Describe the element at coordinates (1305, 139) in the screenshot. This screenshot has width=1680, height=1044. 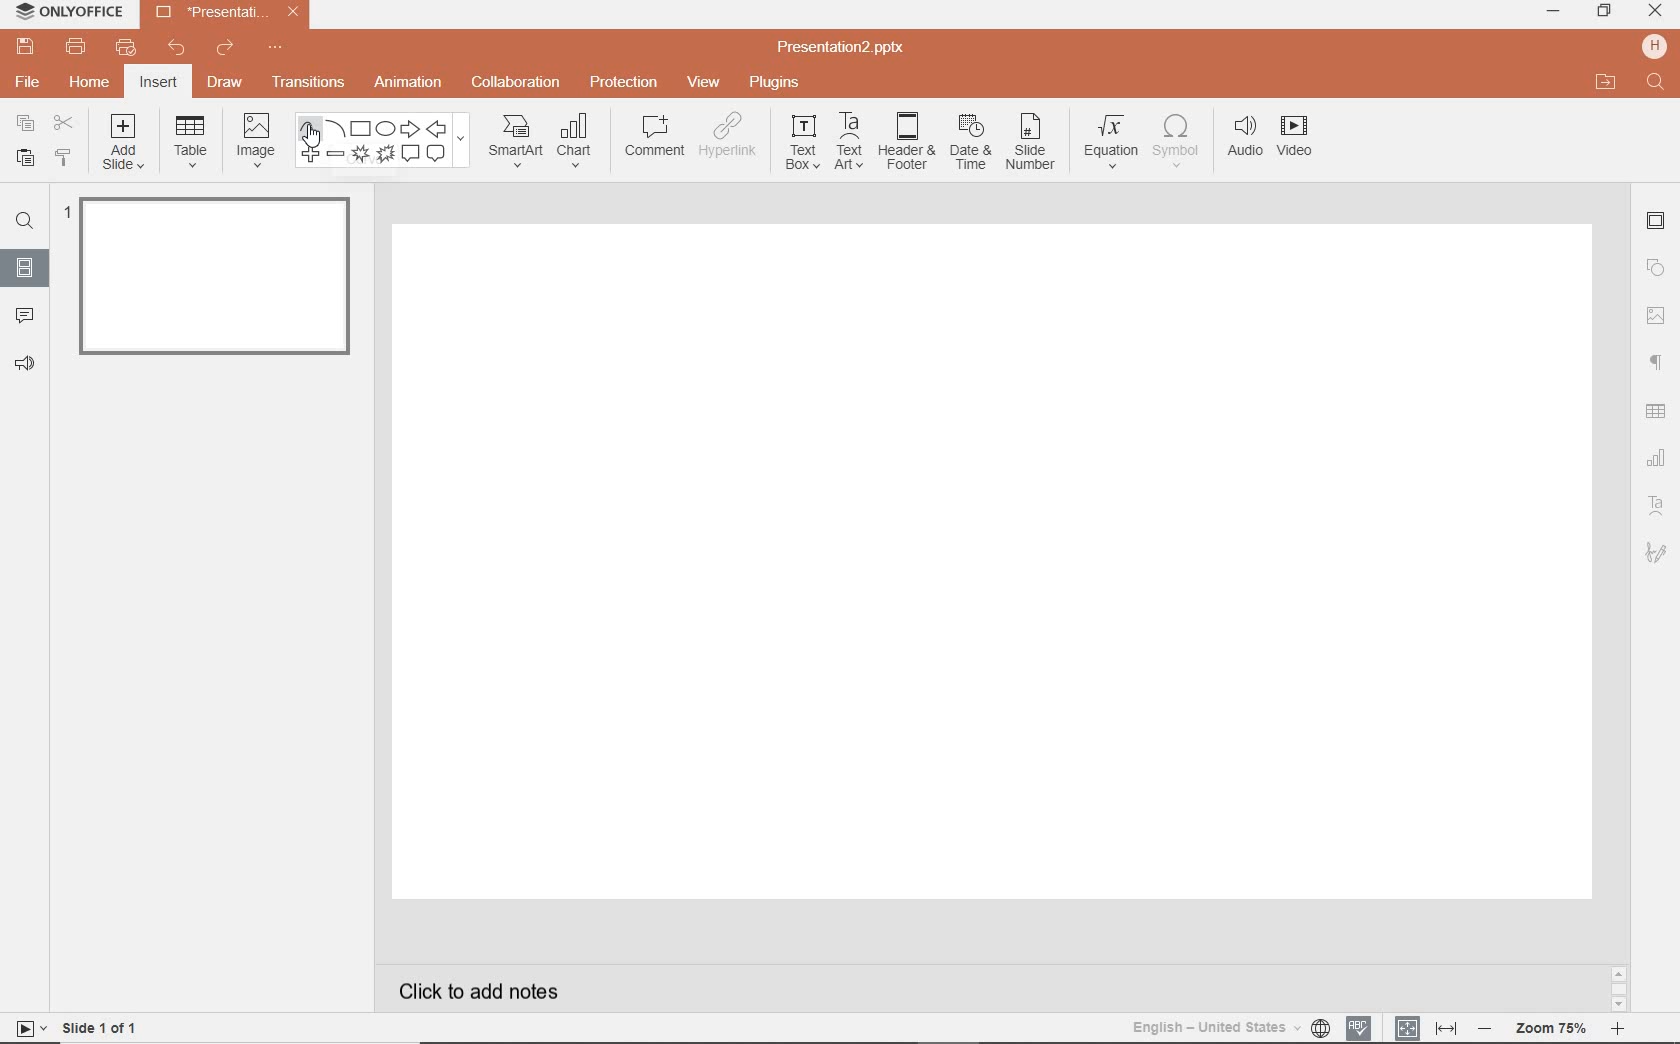
I see `VIDEO` at that location.